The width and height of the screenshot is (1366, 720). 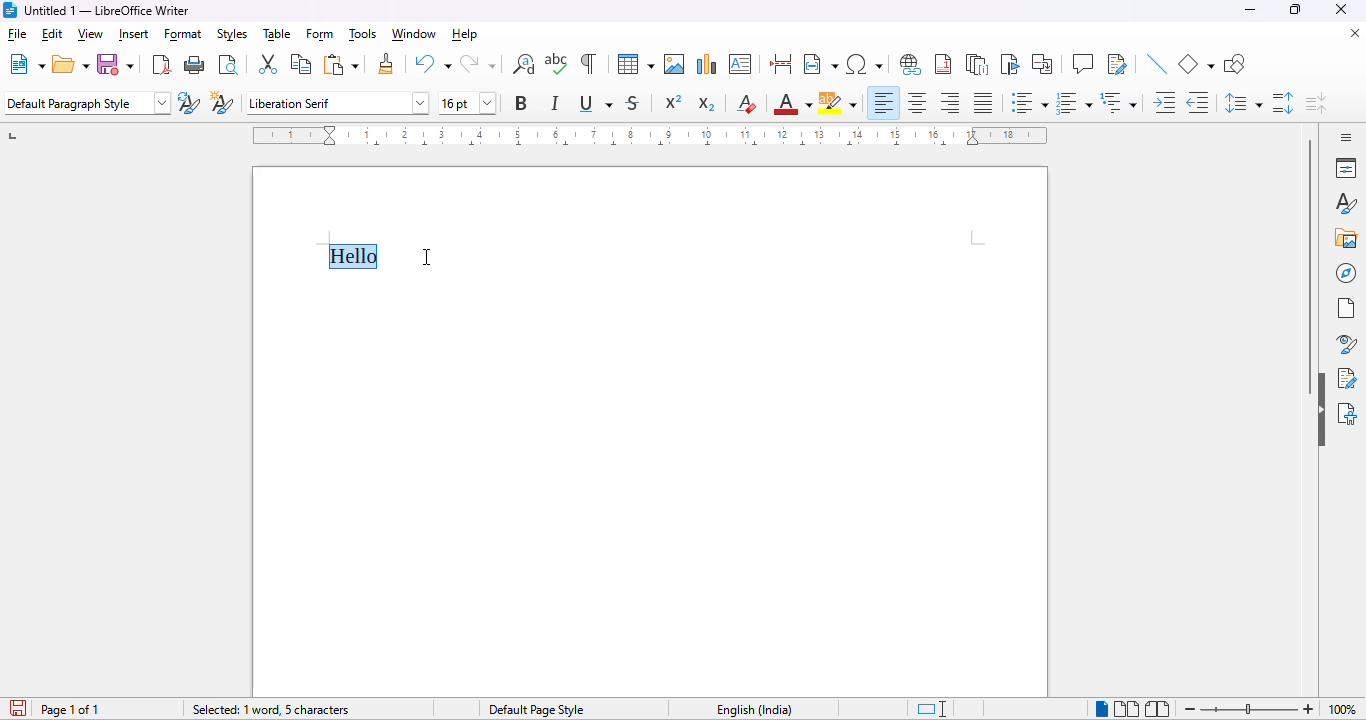 What do you see at coordinates (1188, 710) in the screenshot?
I see `zoom out` at bounding box center [1188, 710].